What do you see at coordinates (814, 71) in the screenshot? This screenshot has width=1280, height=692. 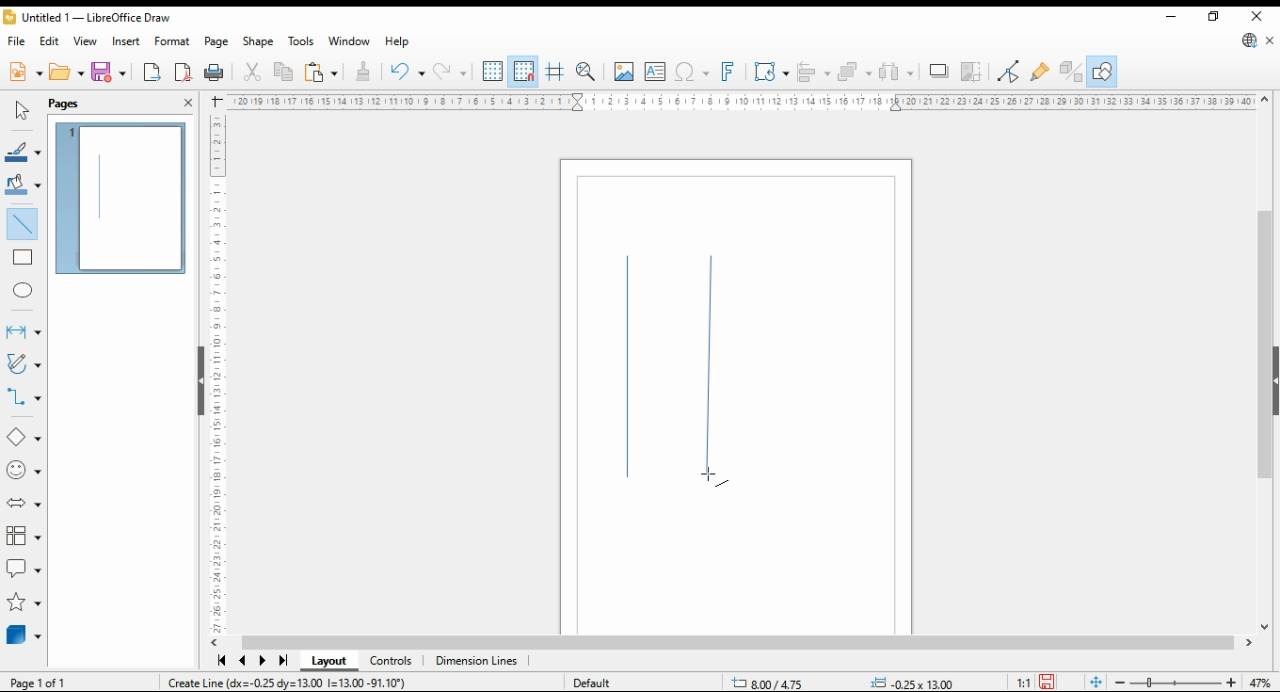 I see `align objects` at bounding box center [814, 71].